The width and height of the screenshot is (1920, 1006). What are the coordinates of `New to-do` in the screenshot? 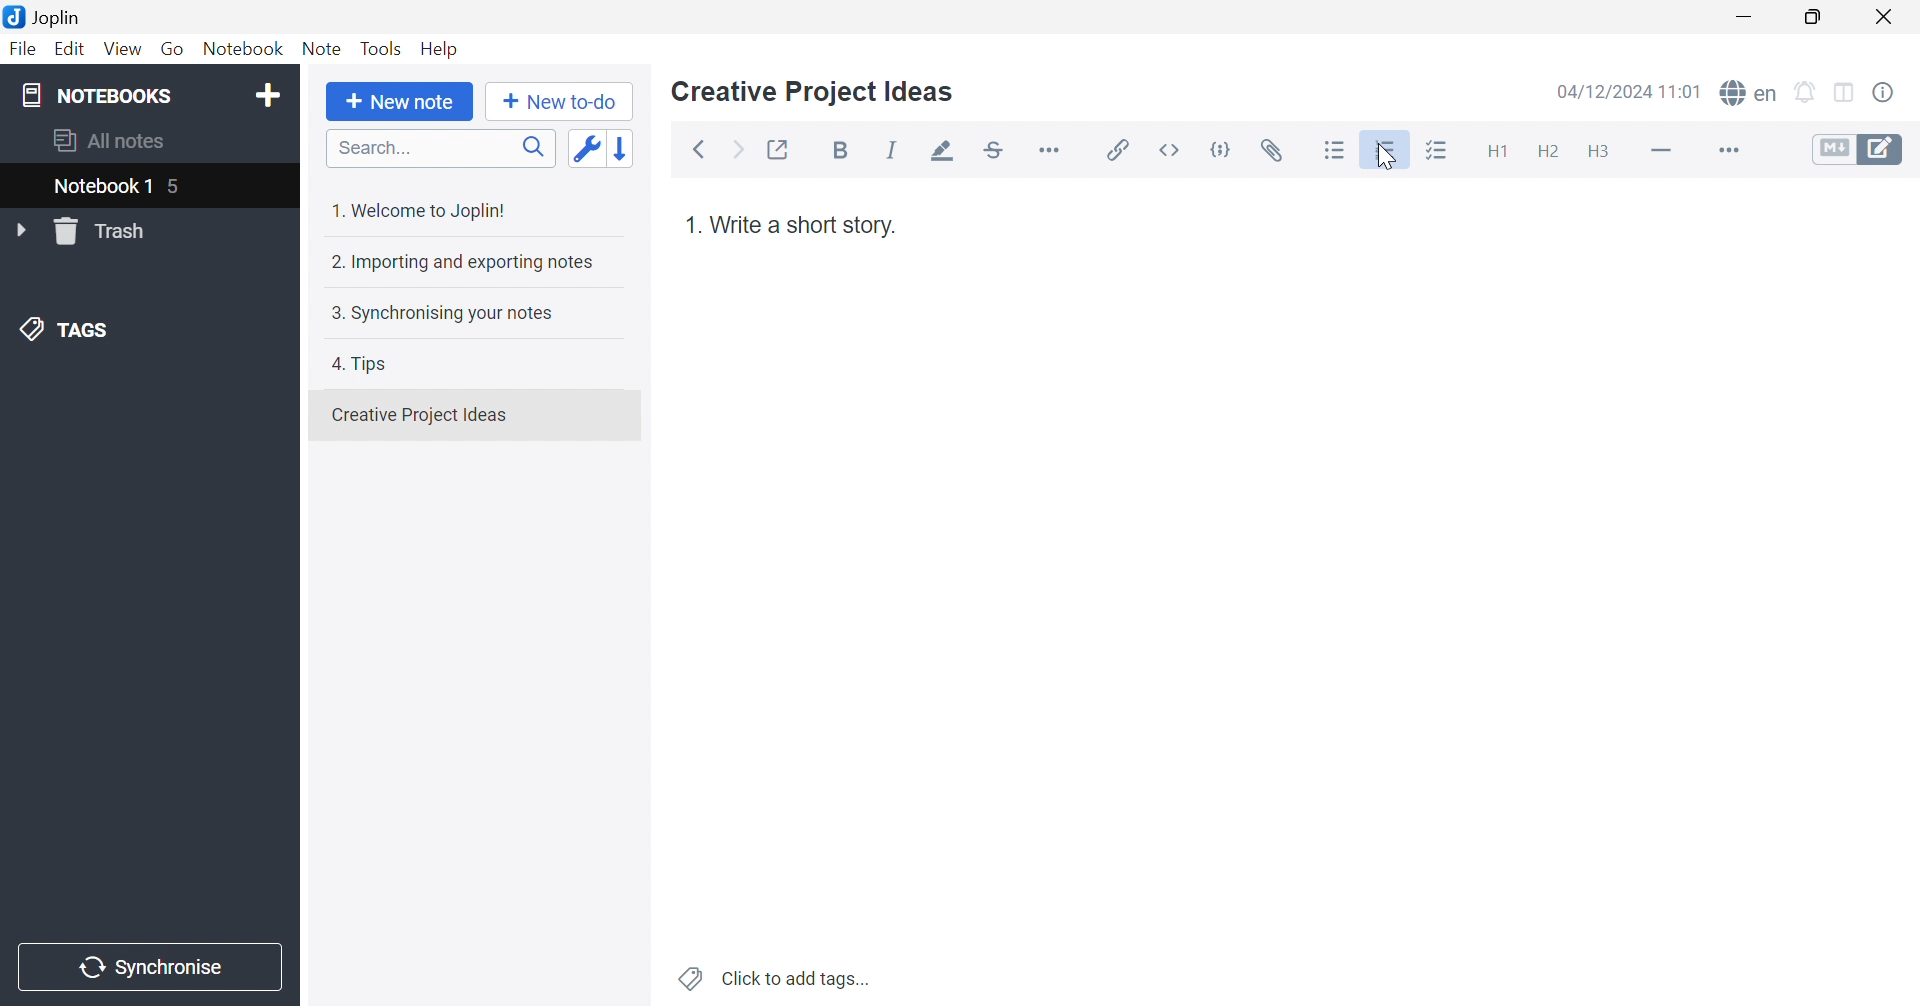 It's located at (561, 102).